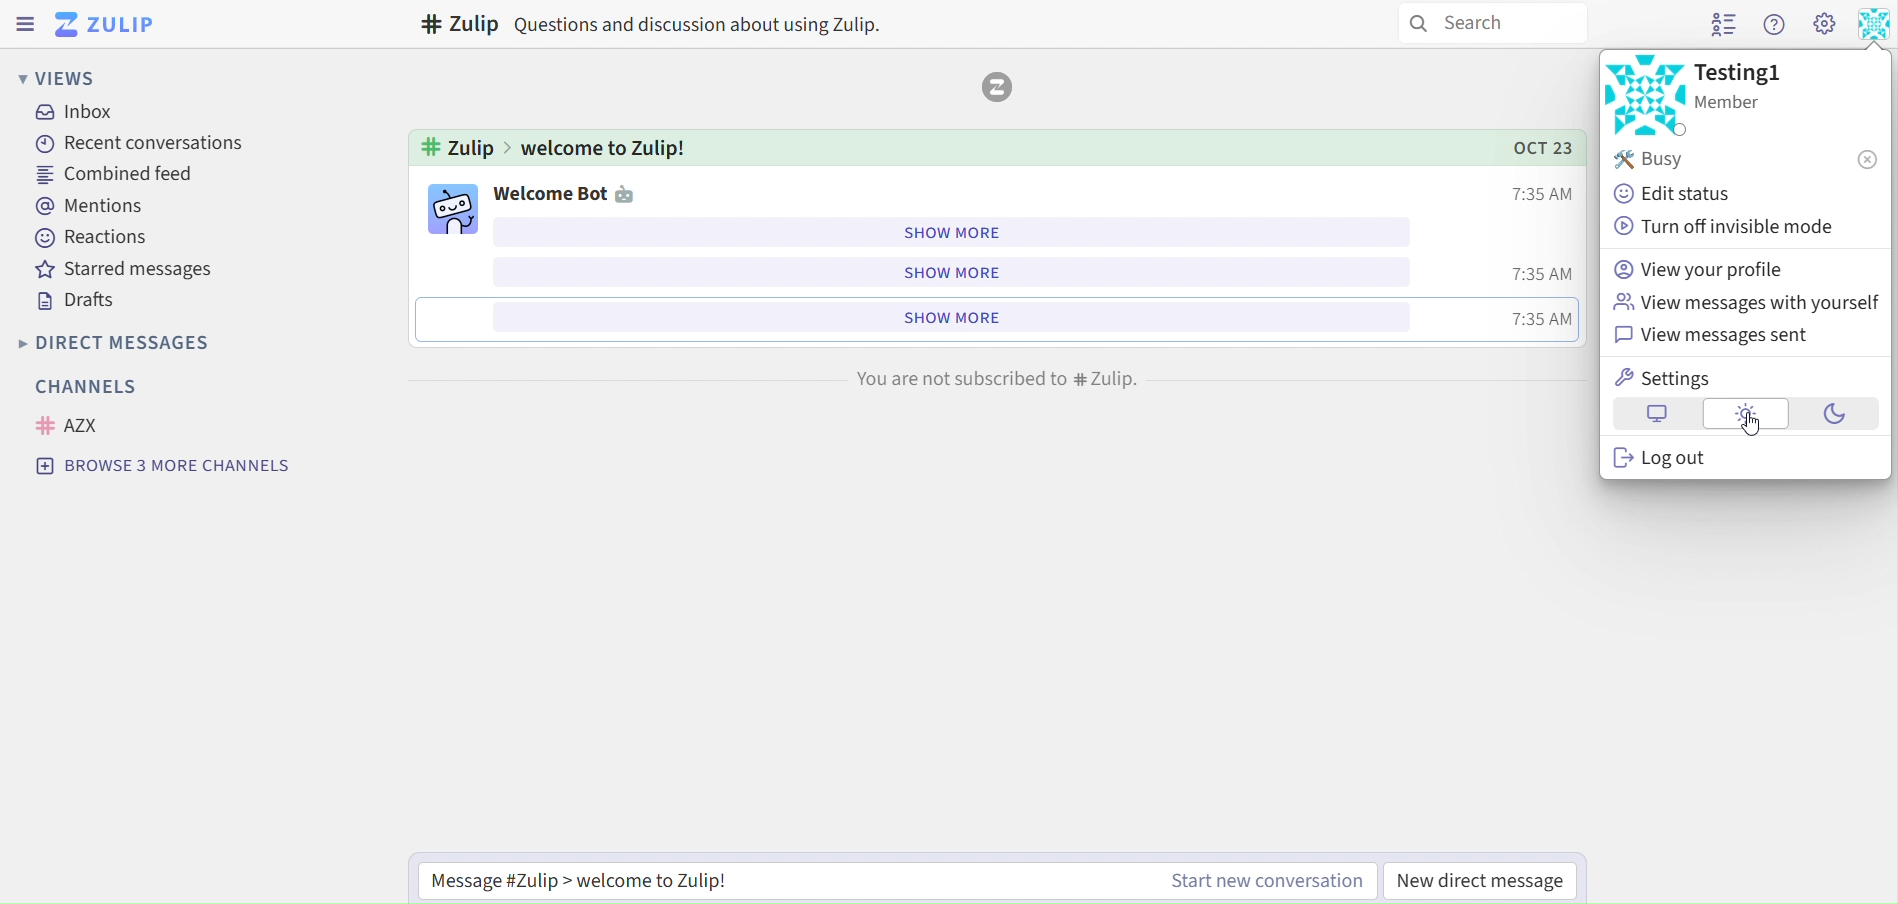 Image resolution: width=1898 pixels, height=904 pixels. I want to click on OCT 23, so click(1533, 147).